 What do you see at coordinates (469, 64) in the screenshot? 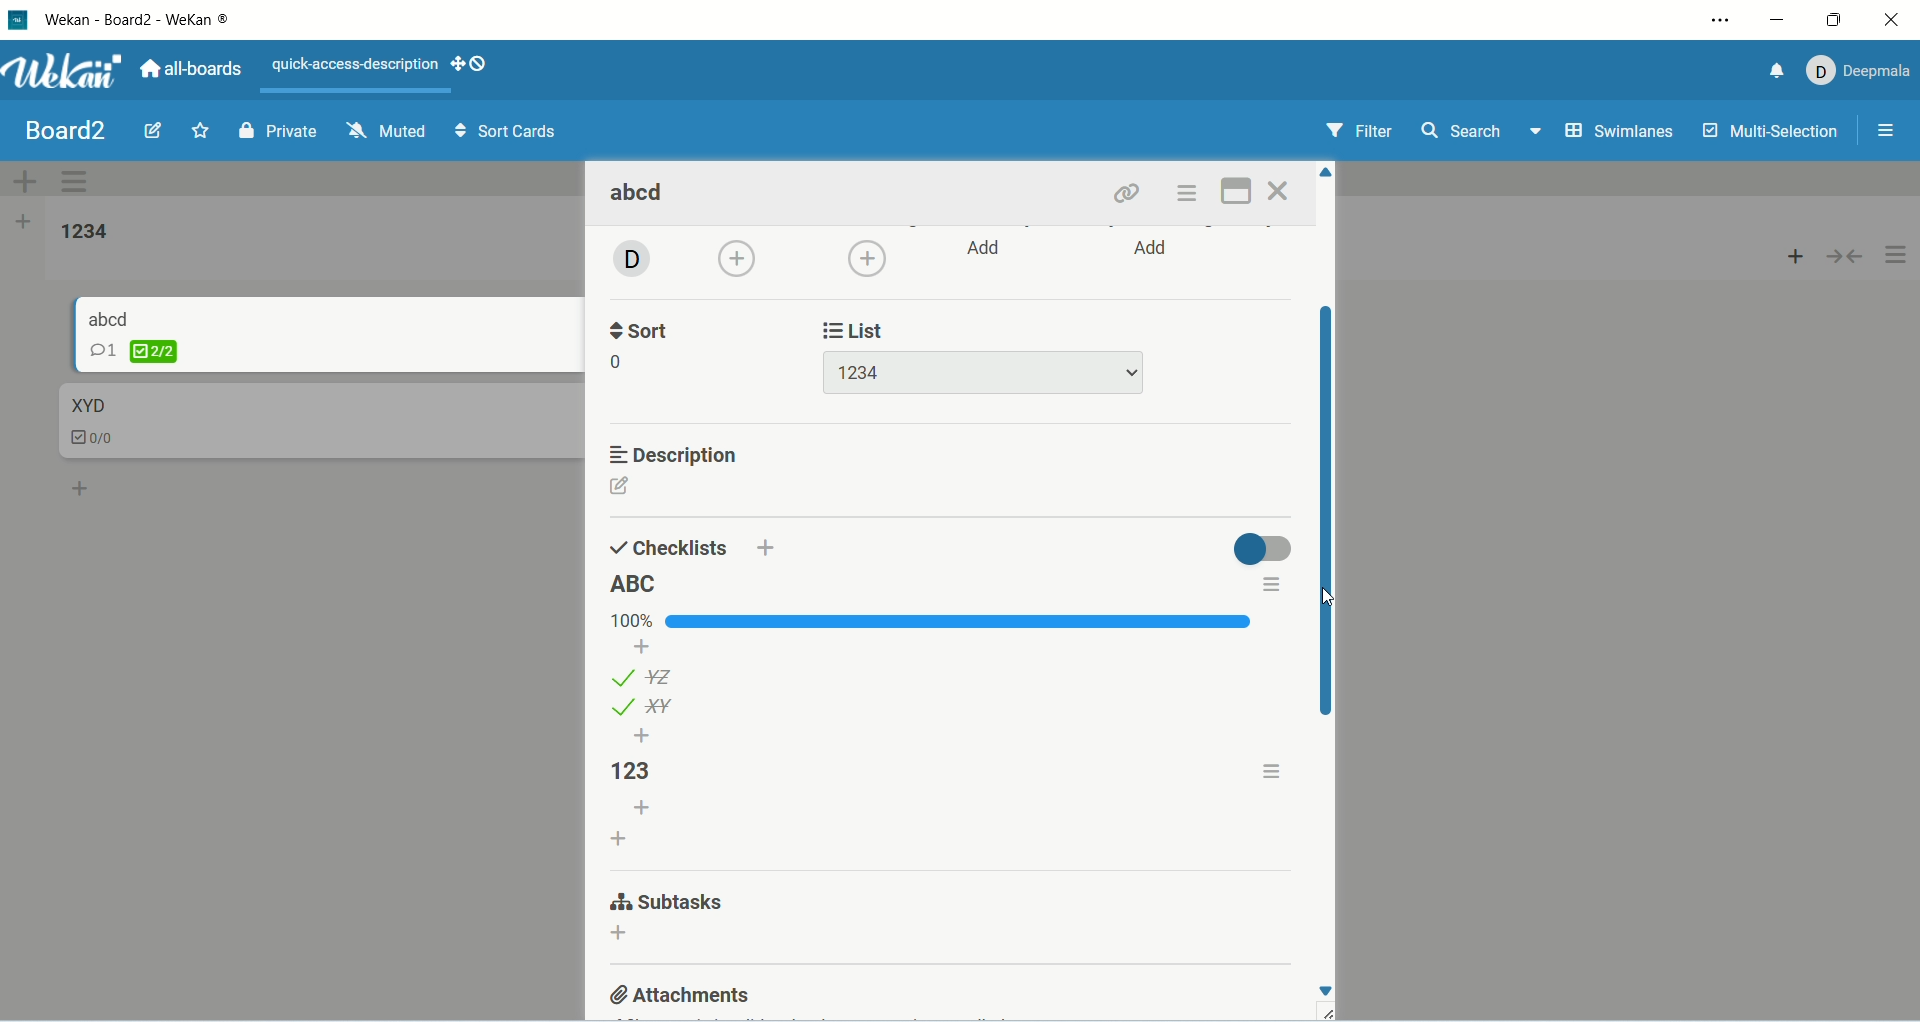
I see `SHOW-DESKTOP-DRAG-HANDLES` at bounding box center [469, 64].